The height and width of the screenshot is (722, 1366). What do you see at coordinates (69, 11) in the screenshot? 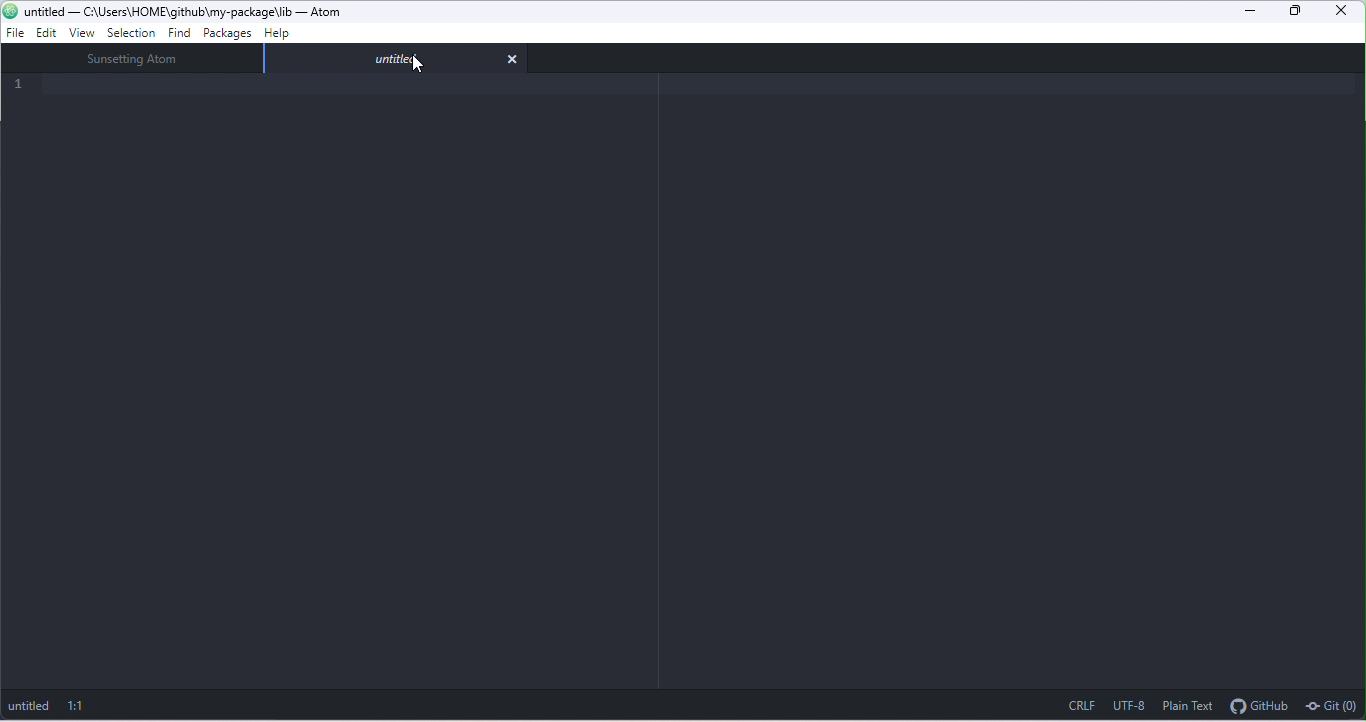
I see `Project Title` at bounding box center [69, 11].